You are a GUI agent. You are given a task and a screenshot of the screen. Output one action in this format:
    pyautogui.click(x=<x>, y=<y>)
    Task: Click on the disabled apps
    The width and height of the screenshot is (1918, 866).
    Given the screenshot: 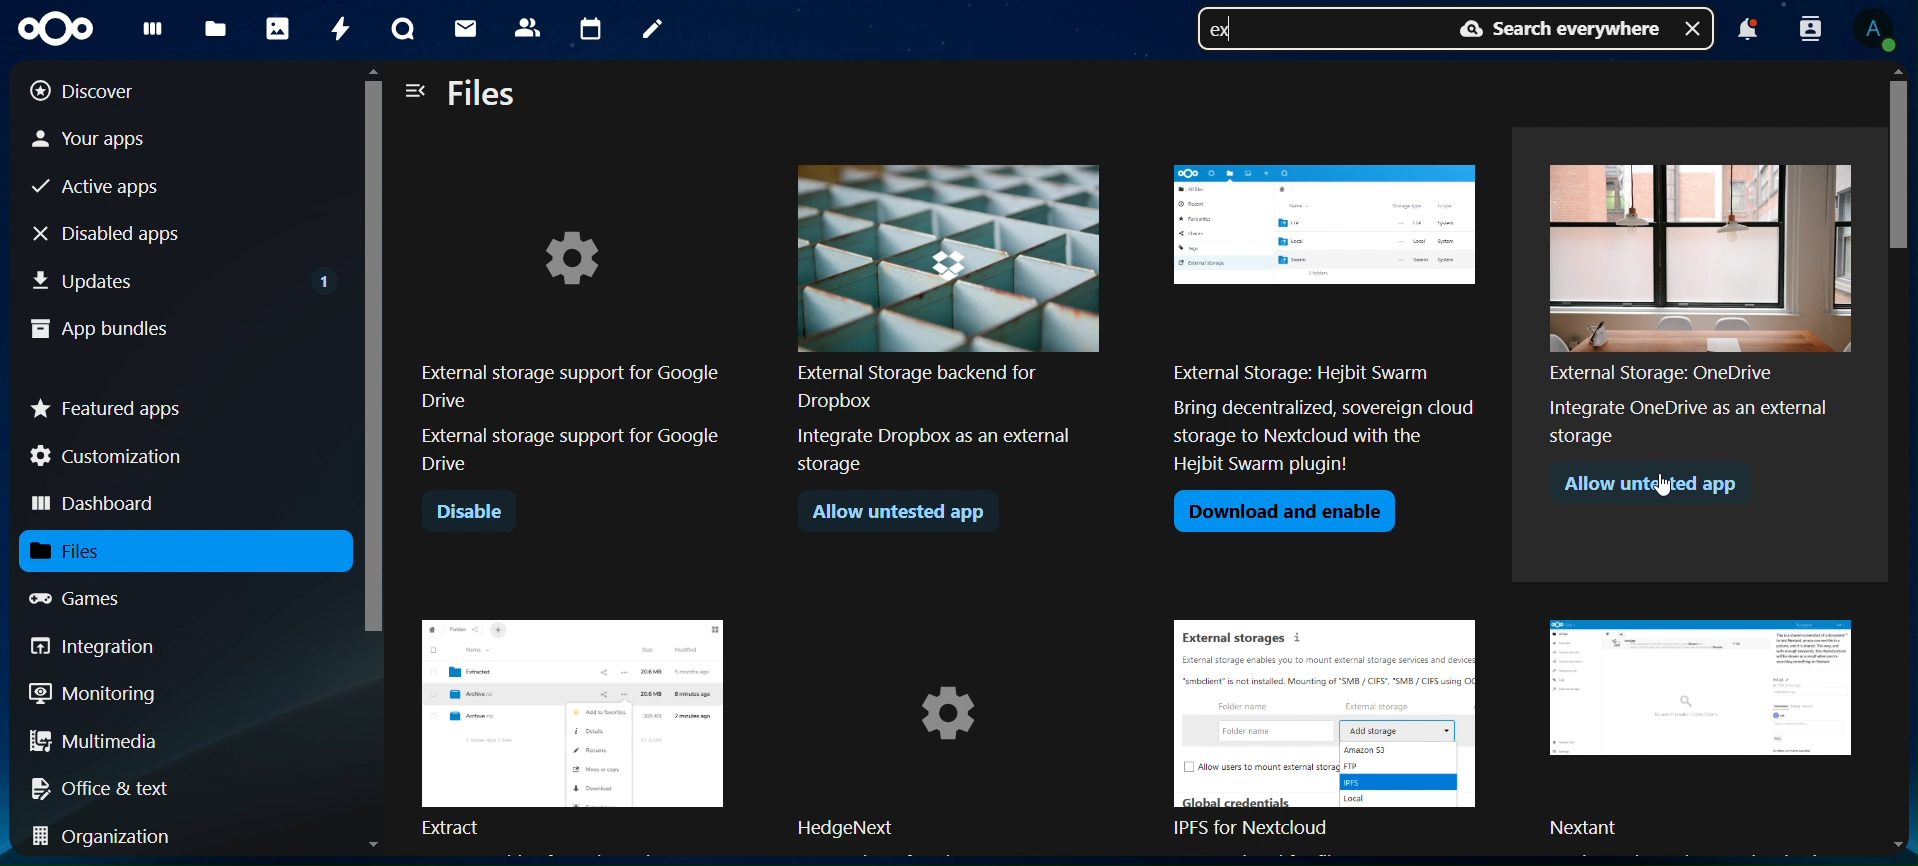 What is the action you would take?
    pyautogui.click(x=124, y=233)
    